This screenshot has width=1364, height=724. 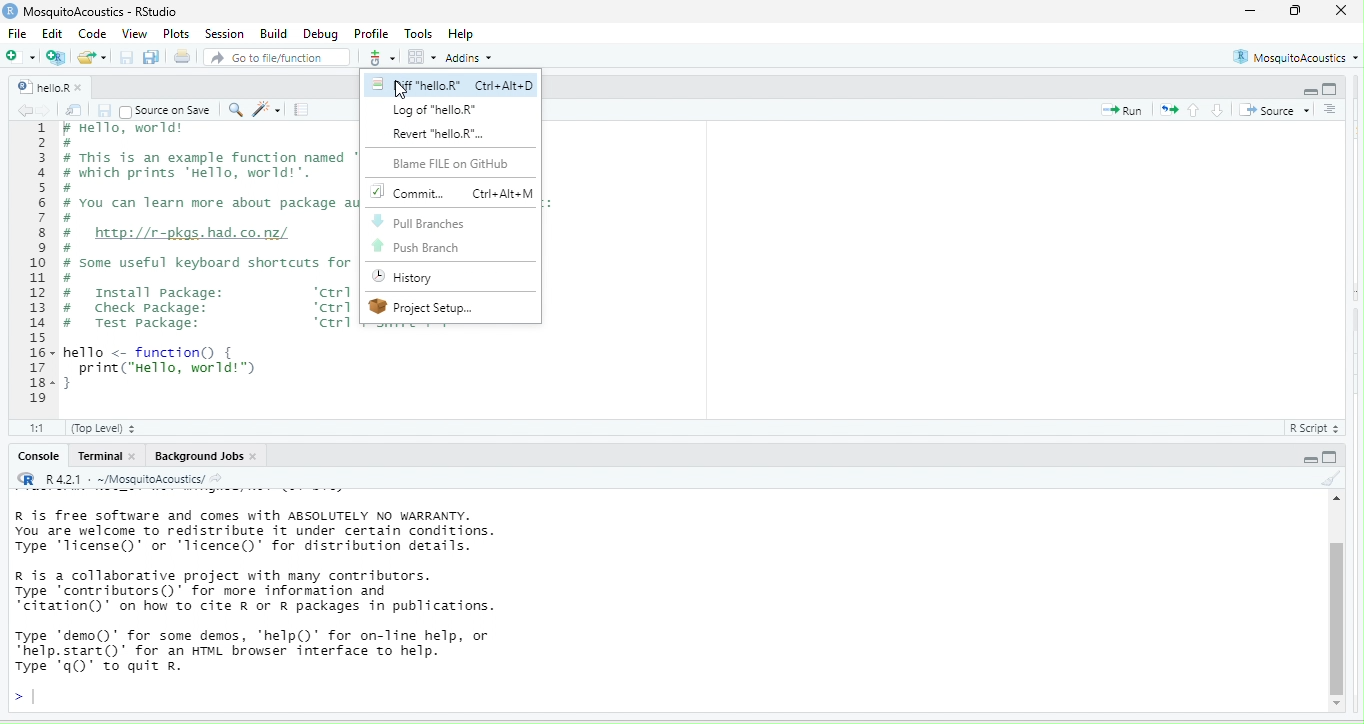 I want to click on maximize, so click(x=1298, y=11).